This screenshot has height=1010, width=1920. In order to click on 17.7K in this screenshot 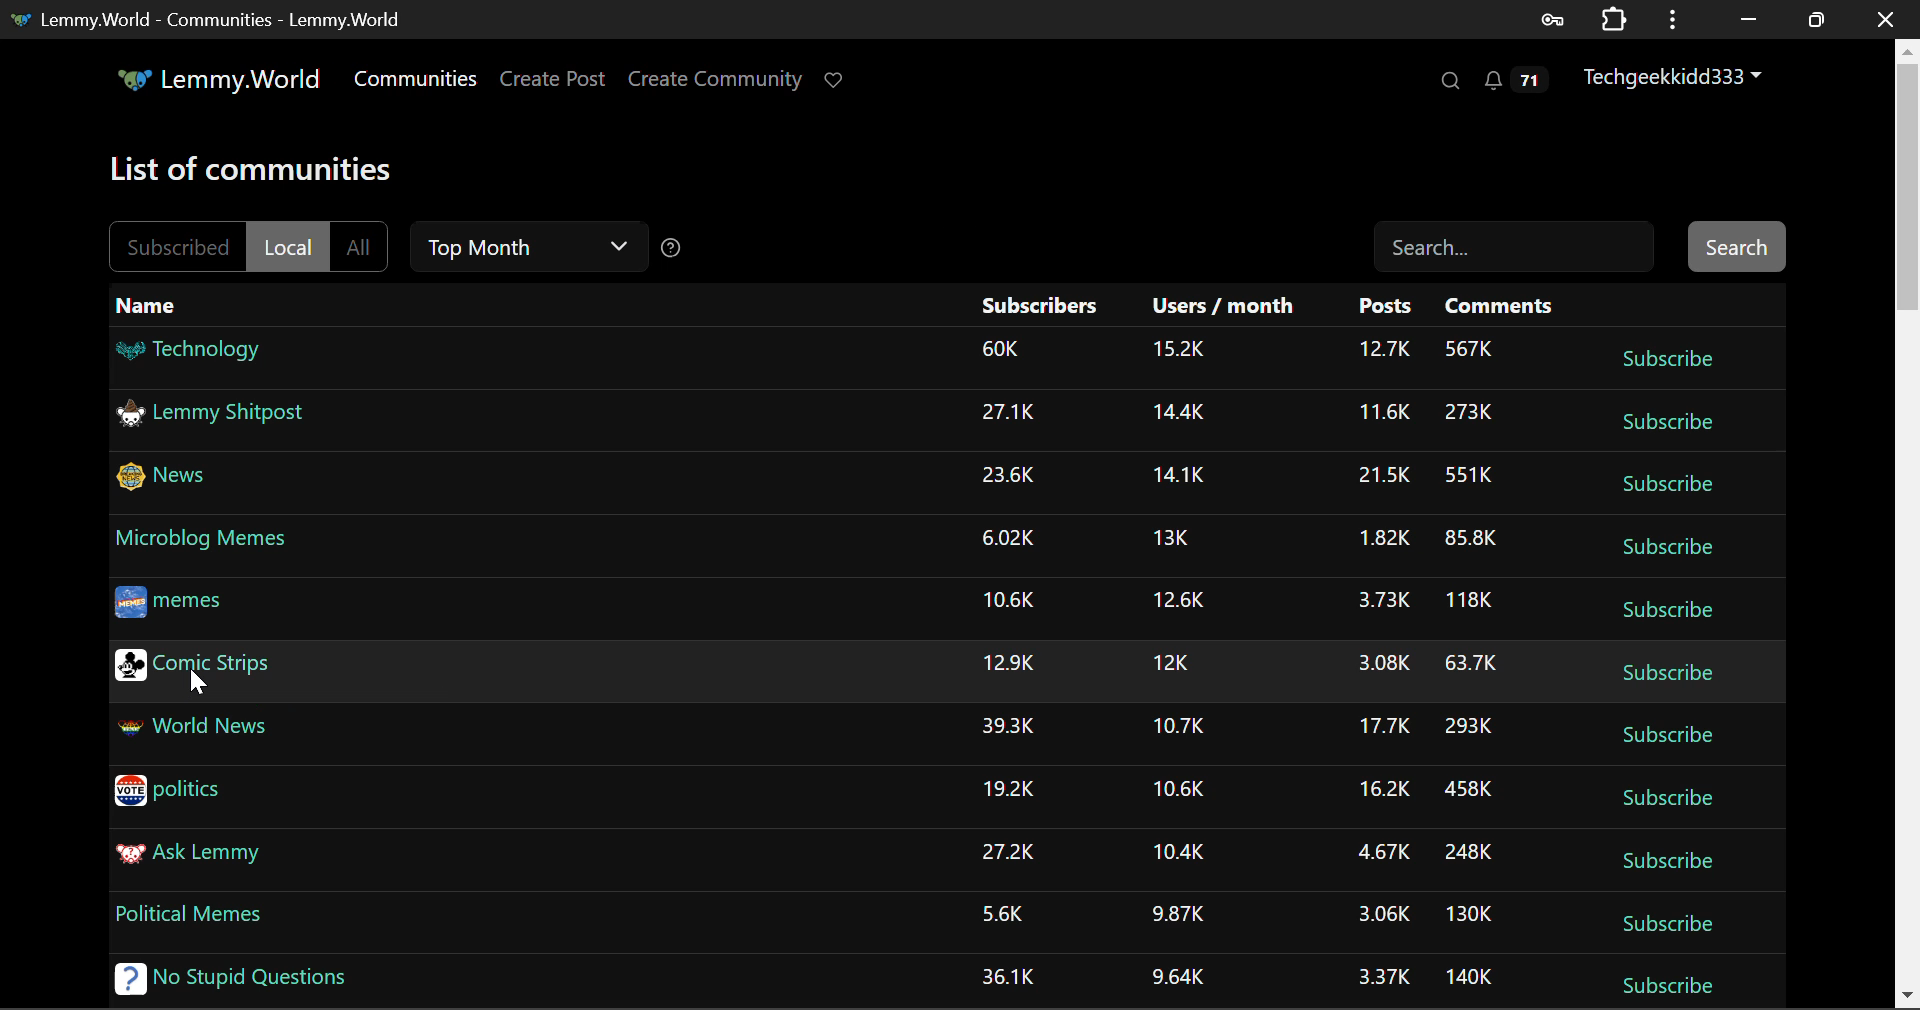, I will do `click(1379, 725)`.